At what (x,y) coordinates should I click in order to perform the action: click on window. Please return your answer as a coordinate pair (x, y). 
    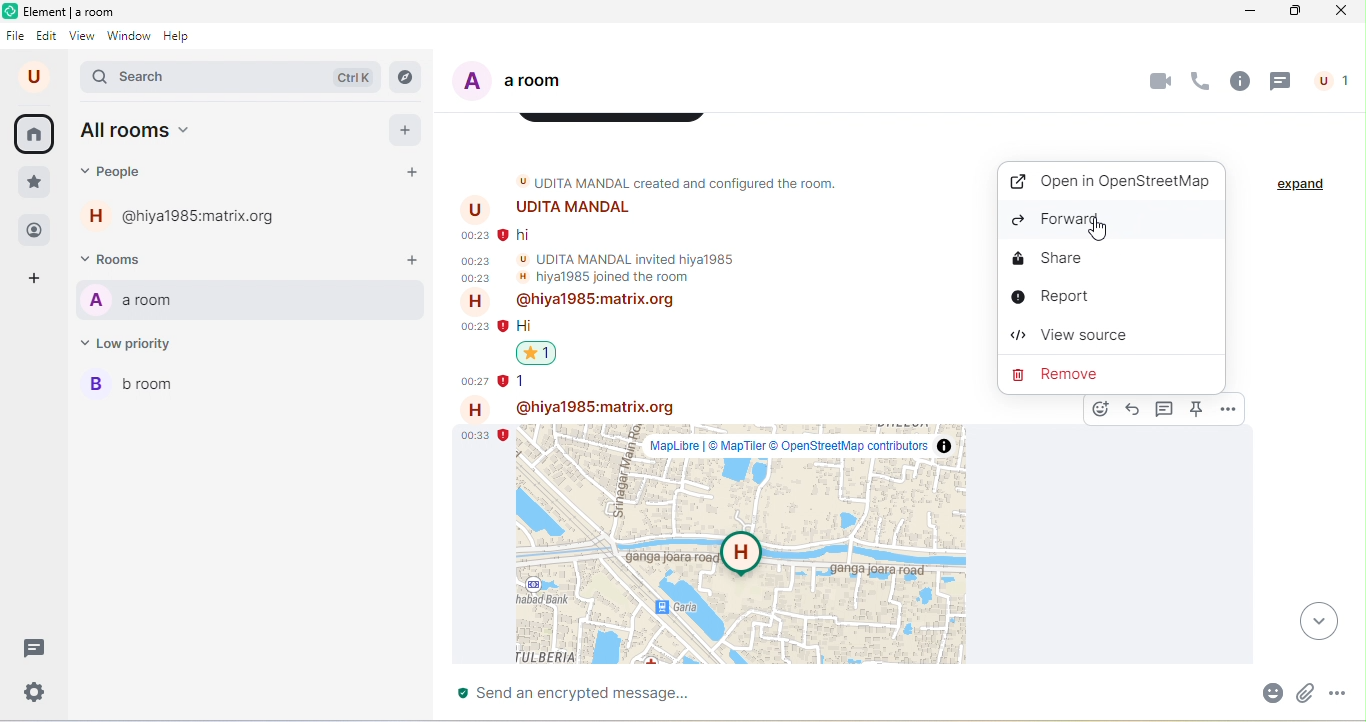
    Looking at the image, I should click on (129, 37).